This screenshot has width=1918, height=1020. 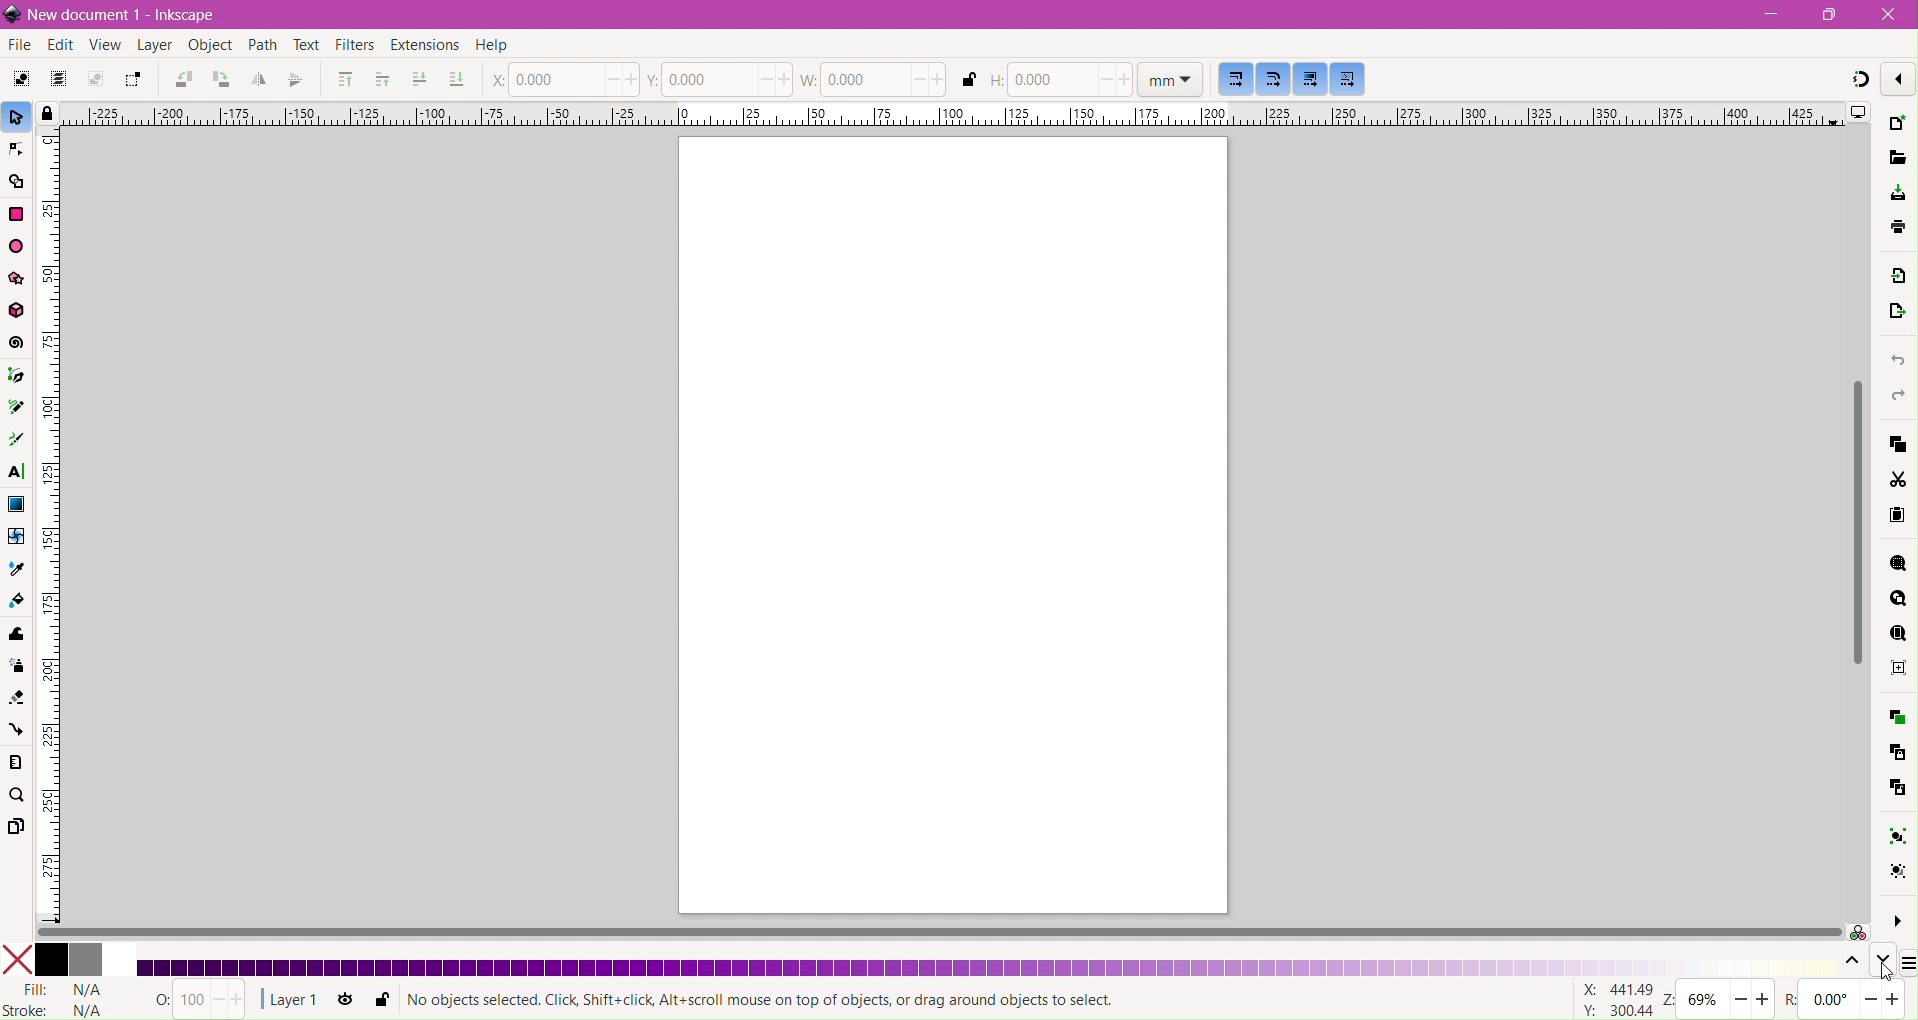 I want to click on Redo, so click(x=1898, y=395).